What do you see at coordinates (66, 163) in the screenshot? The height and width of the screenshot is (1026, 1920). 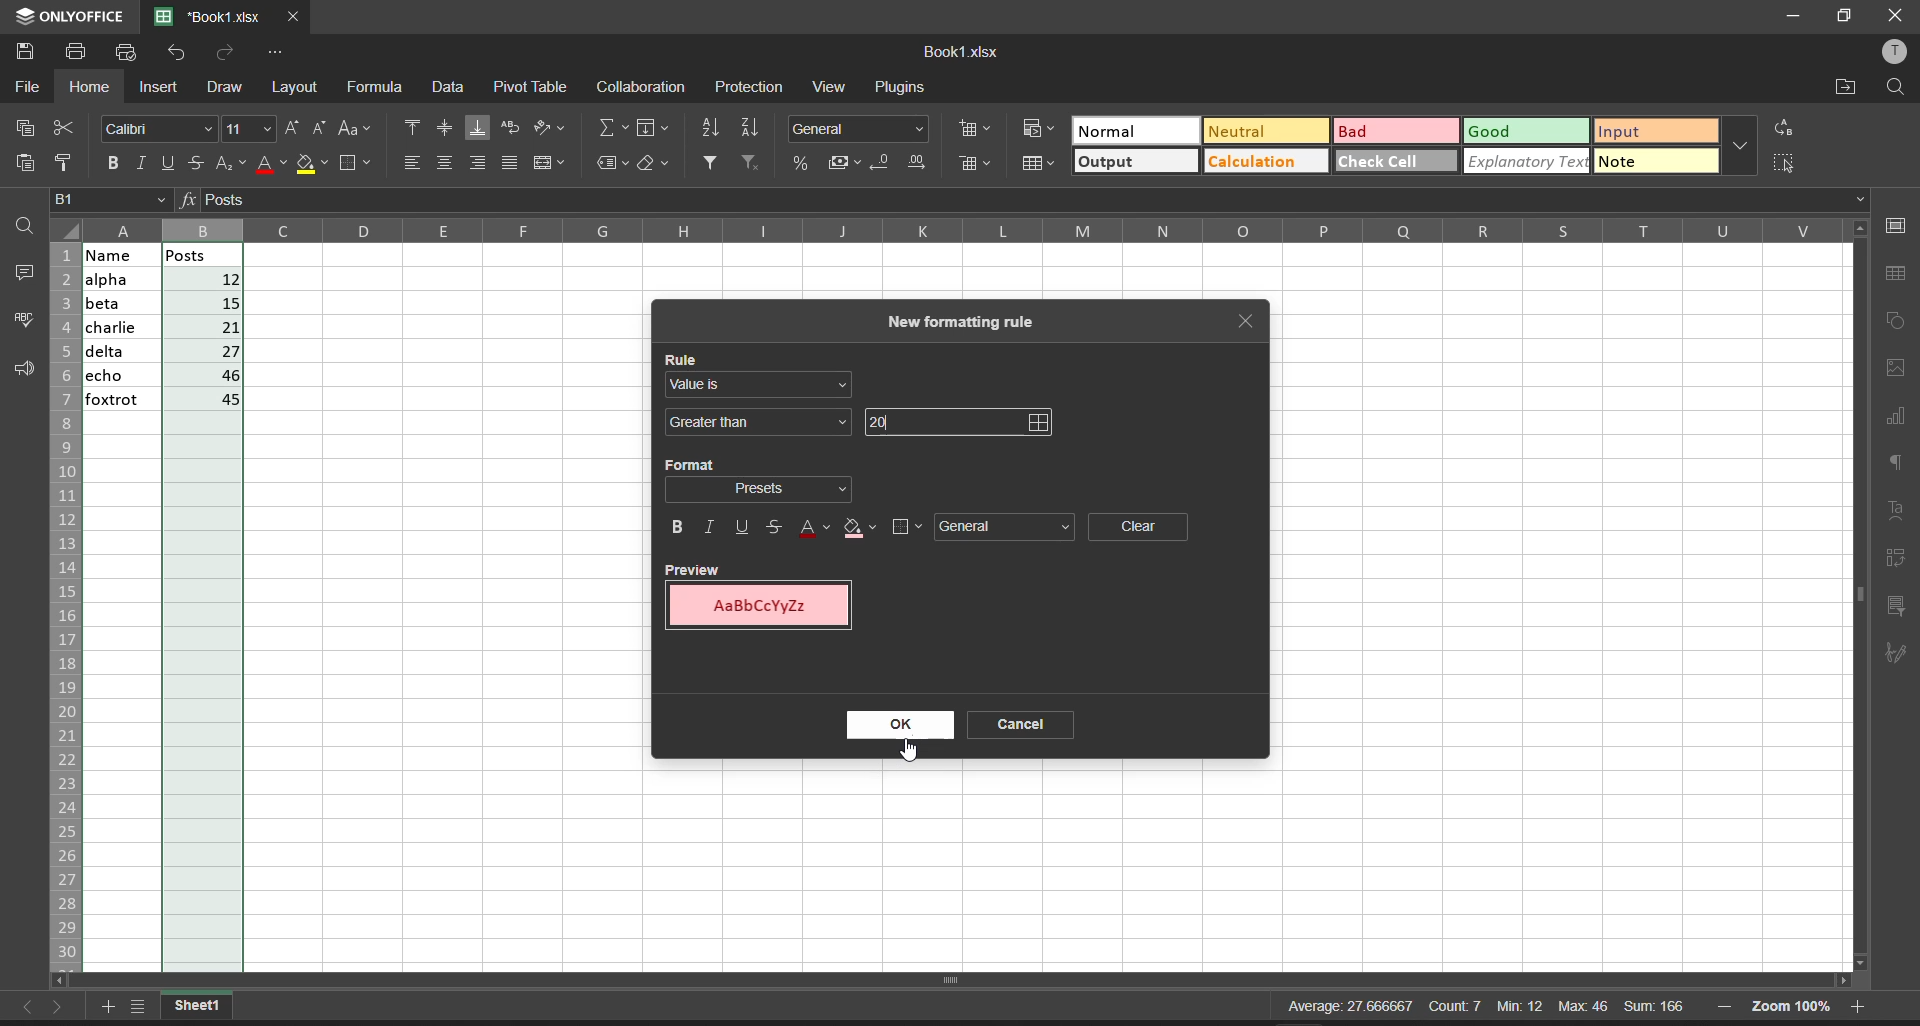 I see `copy style` at bounding box center [66, 163].